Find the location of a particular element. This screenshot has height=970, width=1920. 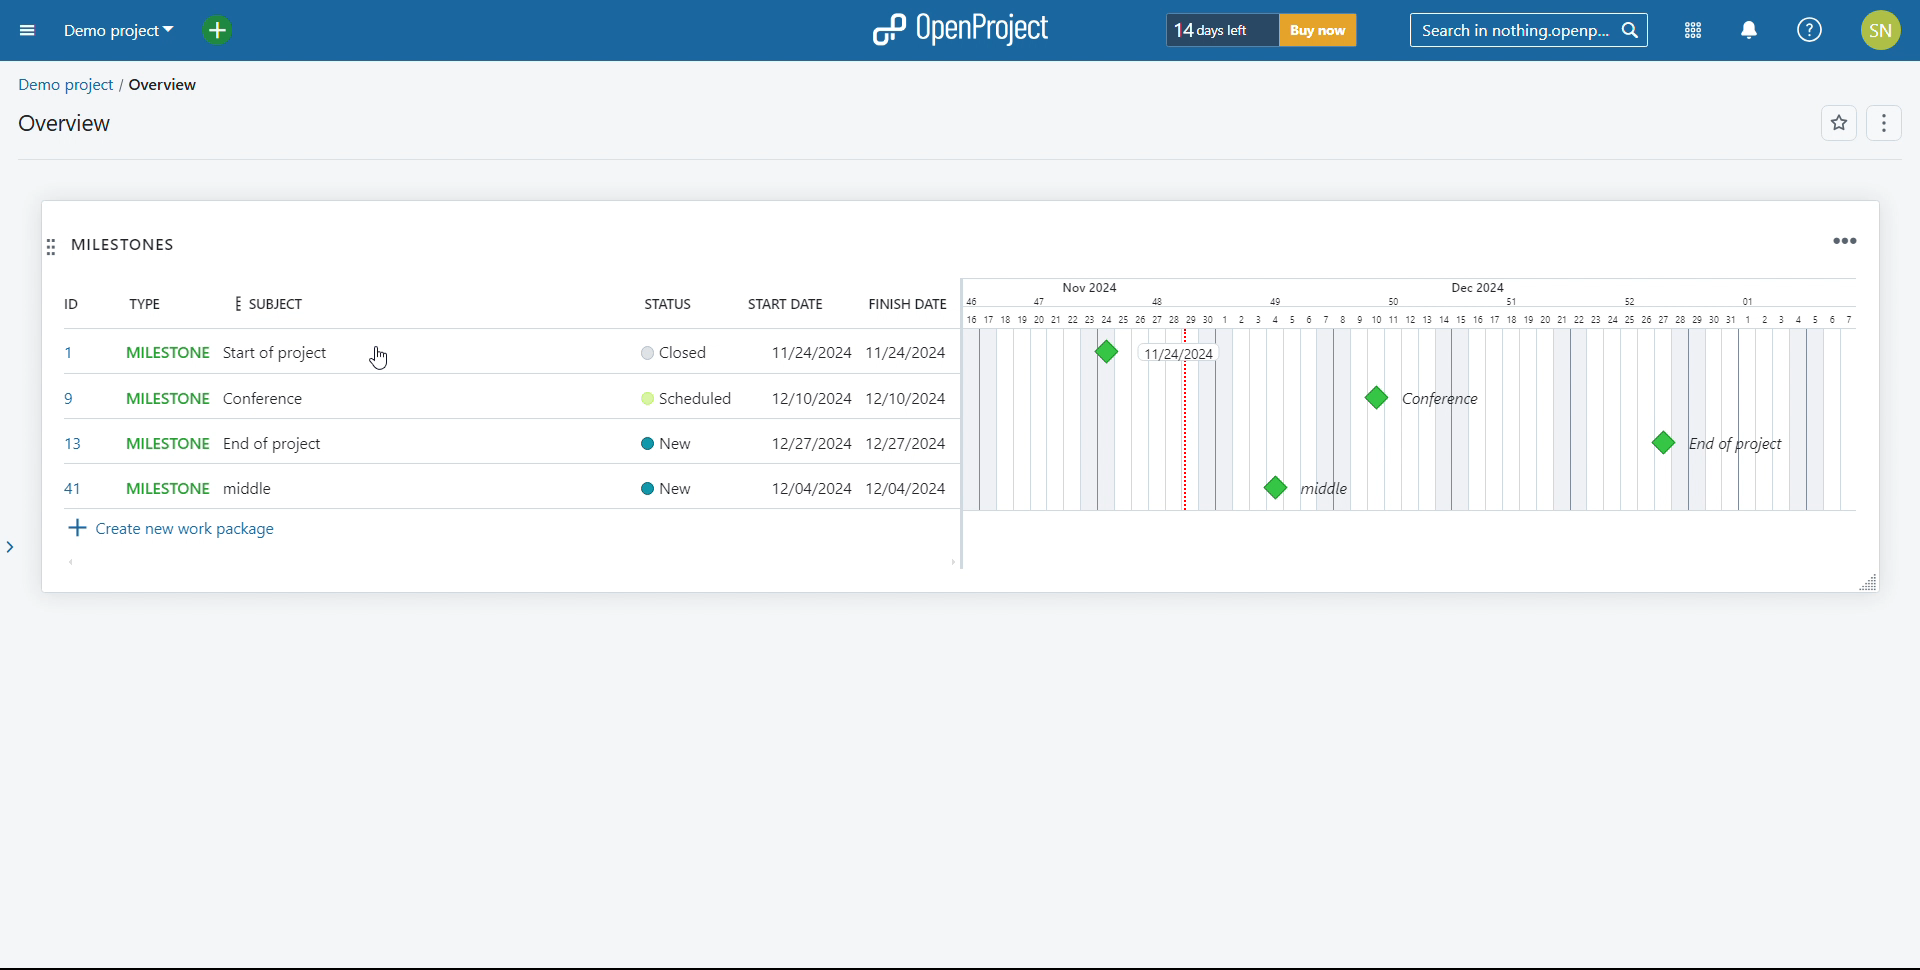

MILESTONE is located at coordinates (157, 483).